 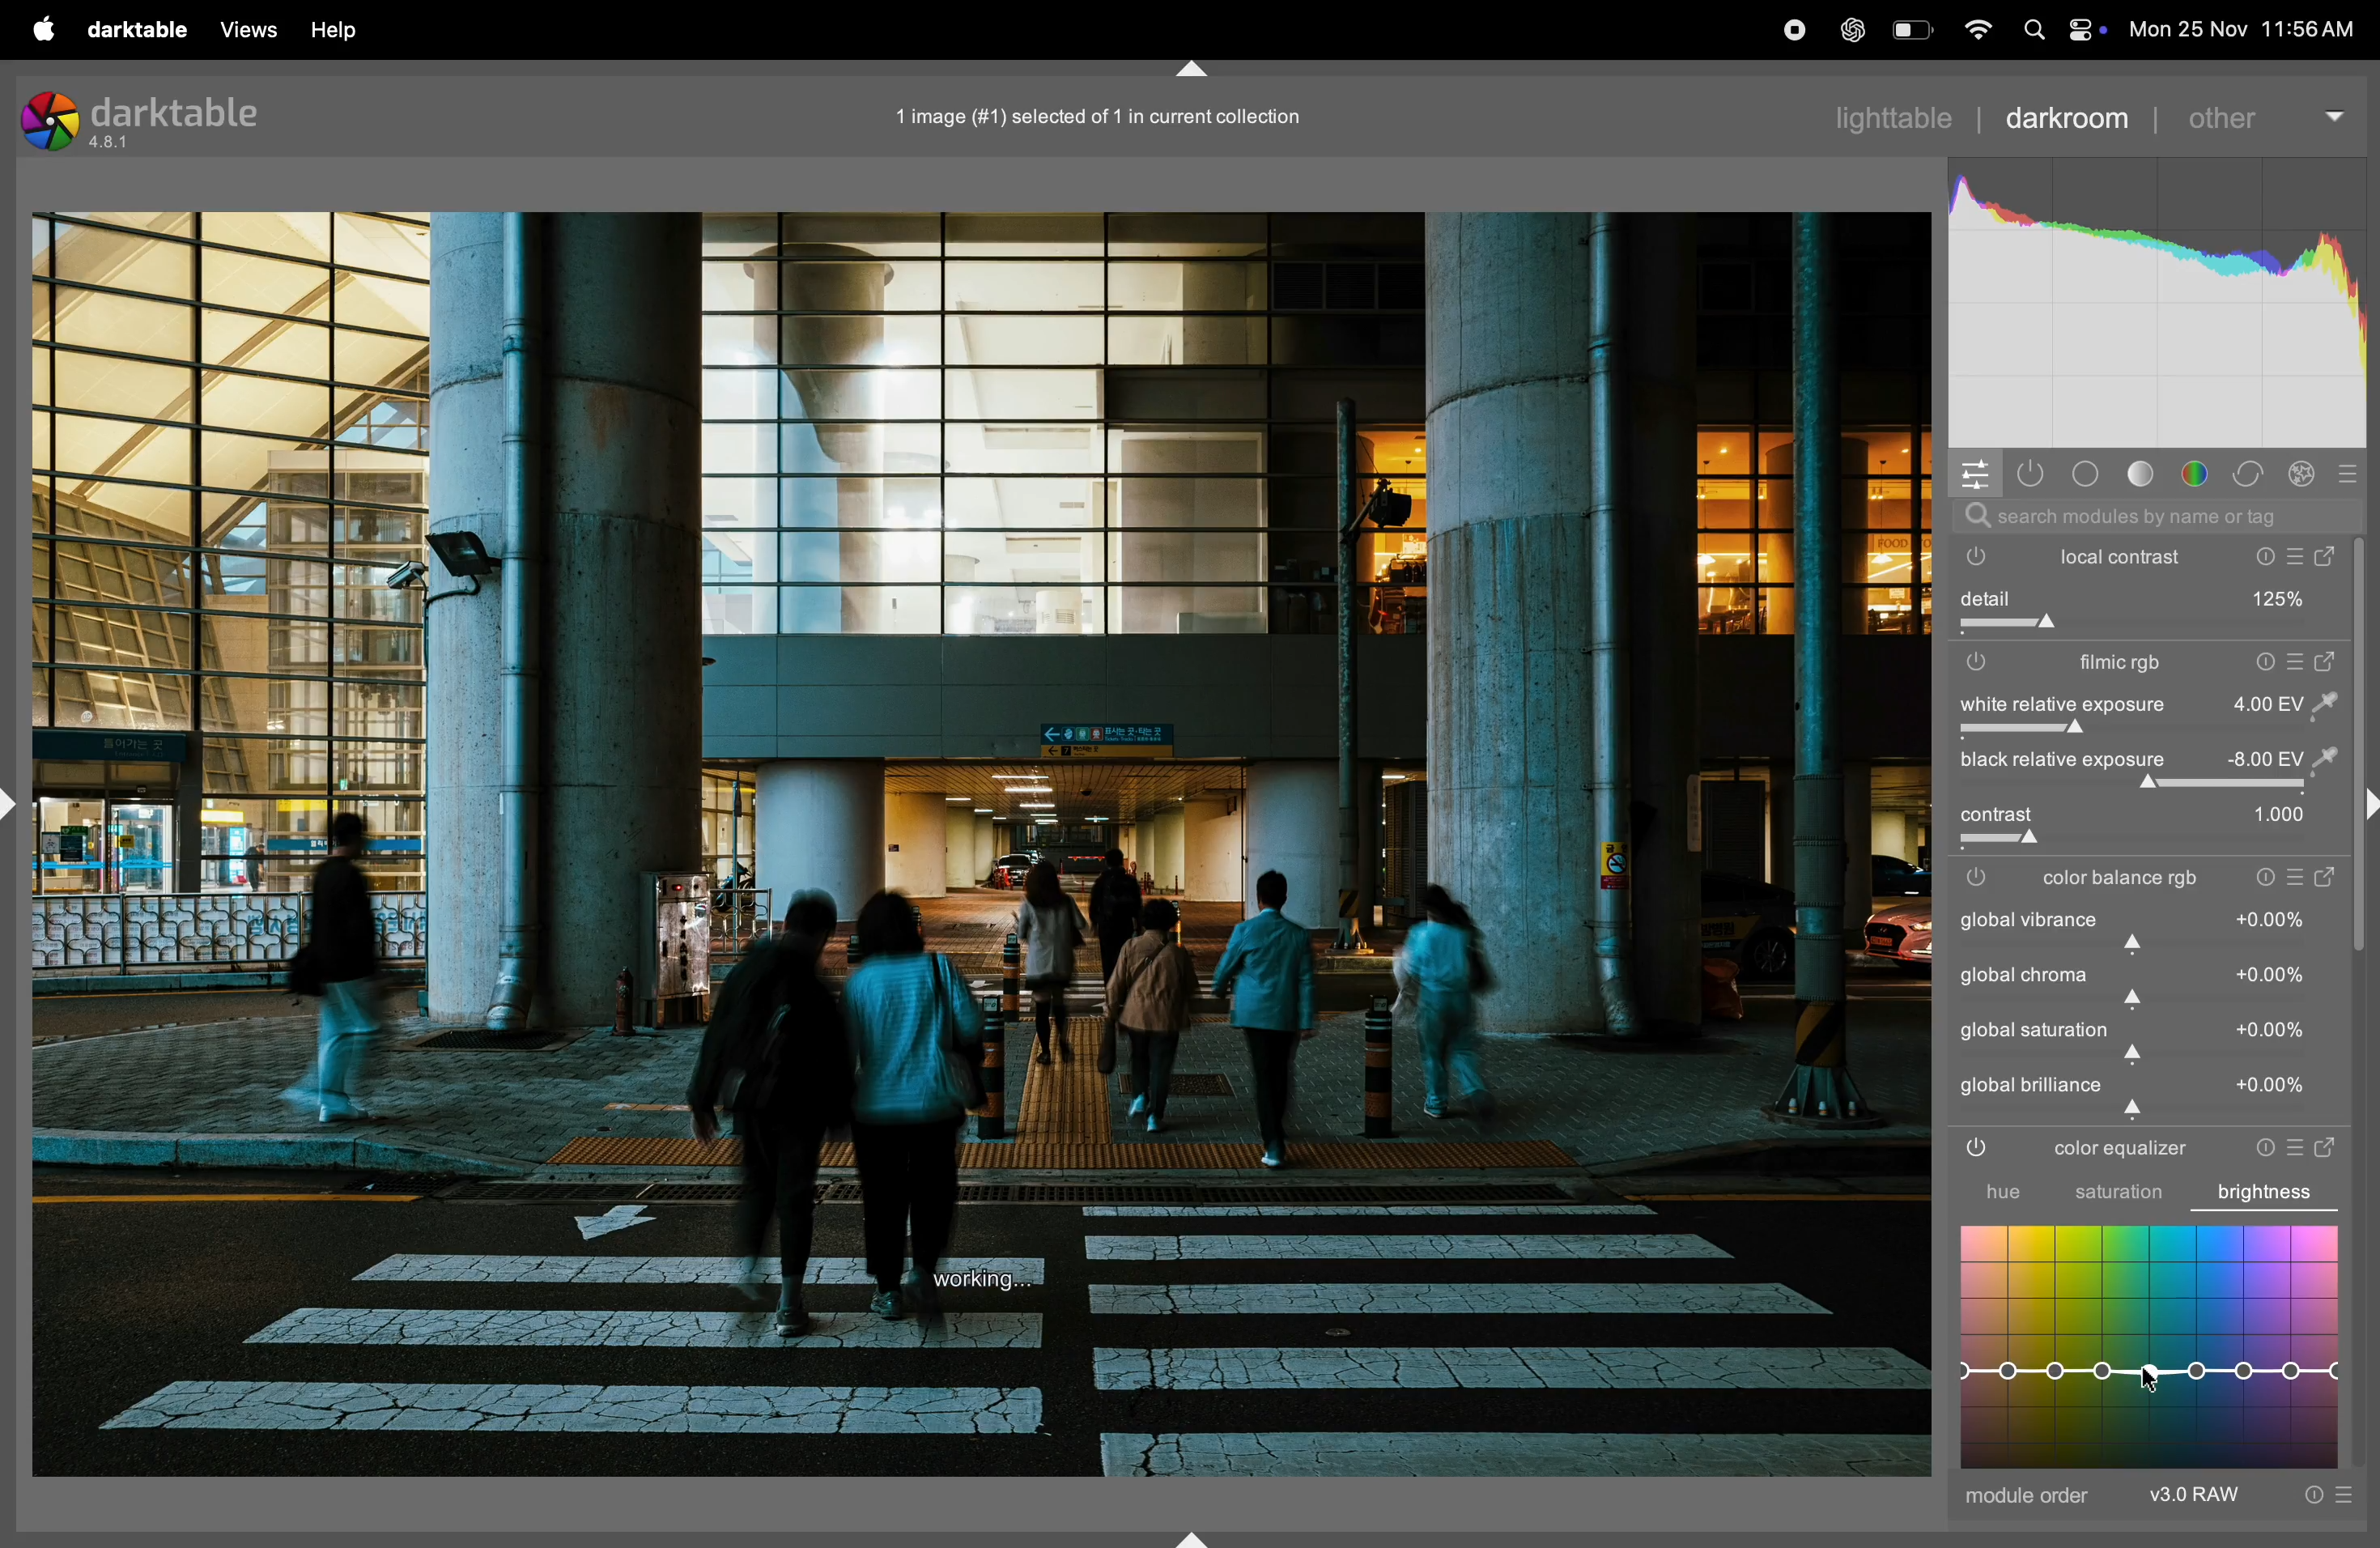 What do you see at coordinates (2029, 919) in the screenshot?
I see `global variance` at bounding box center [2029, 919].